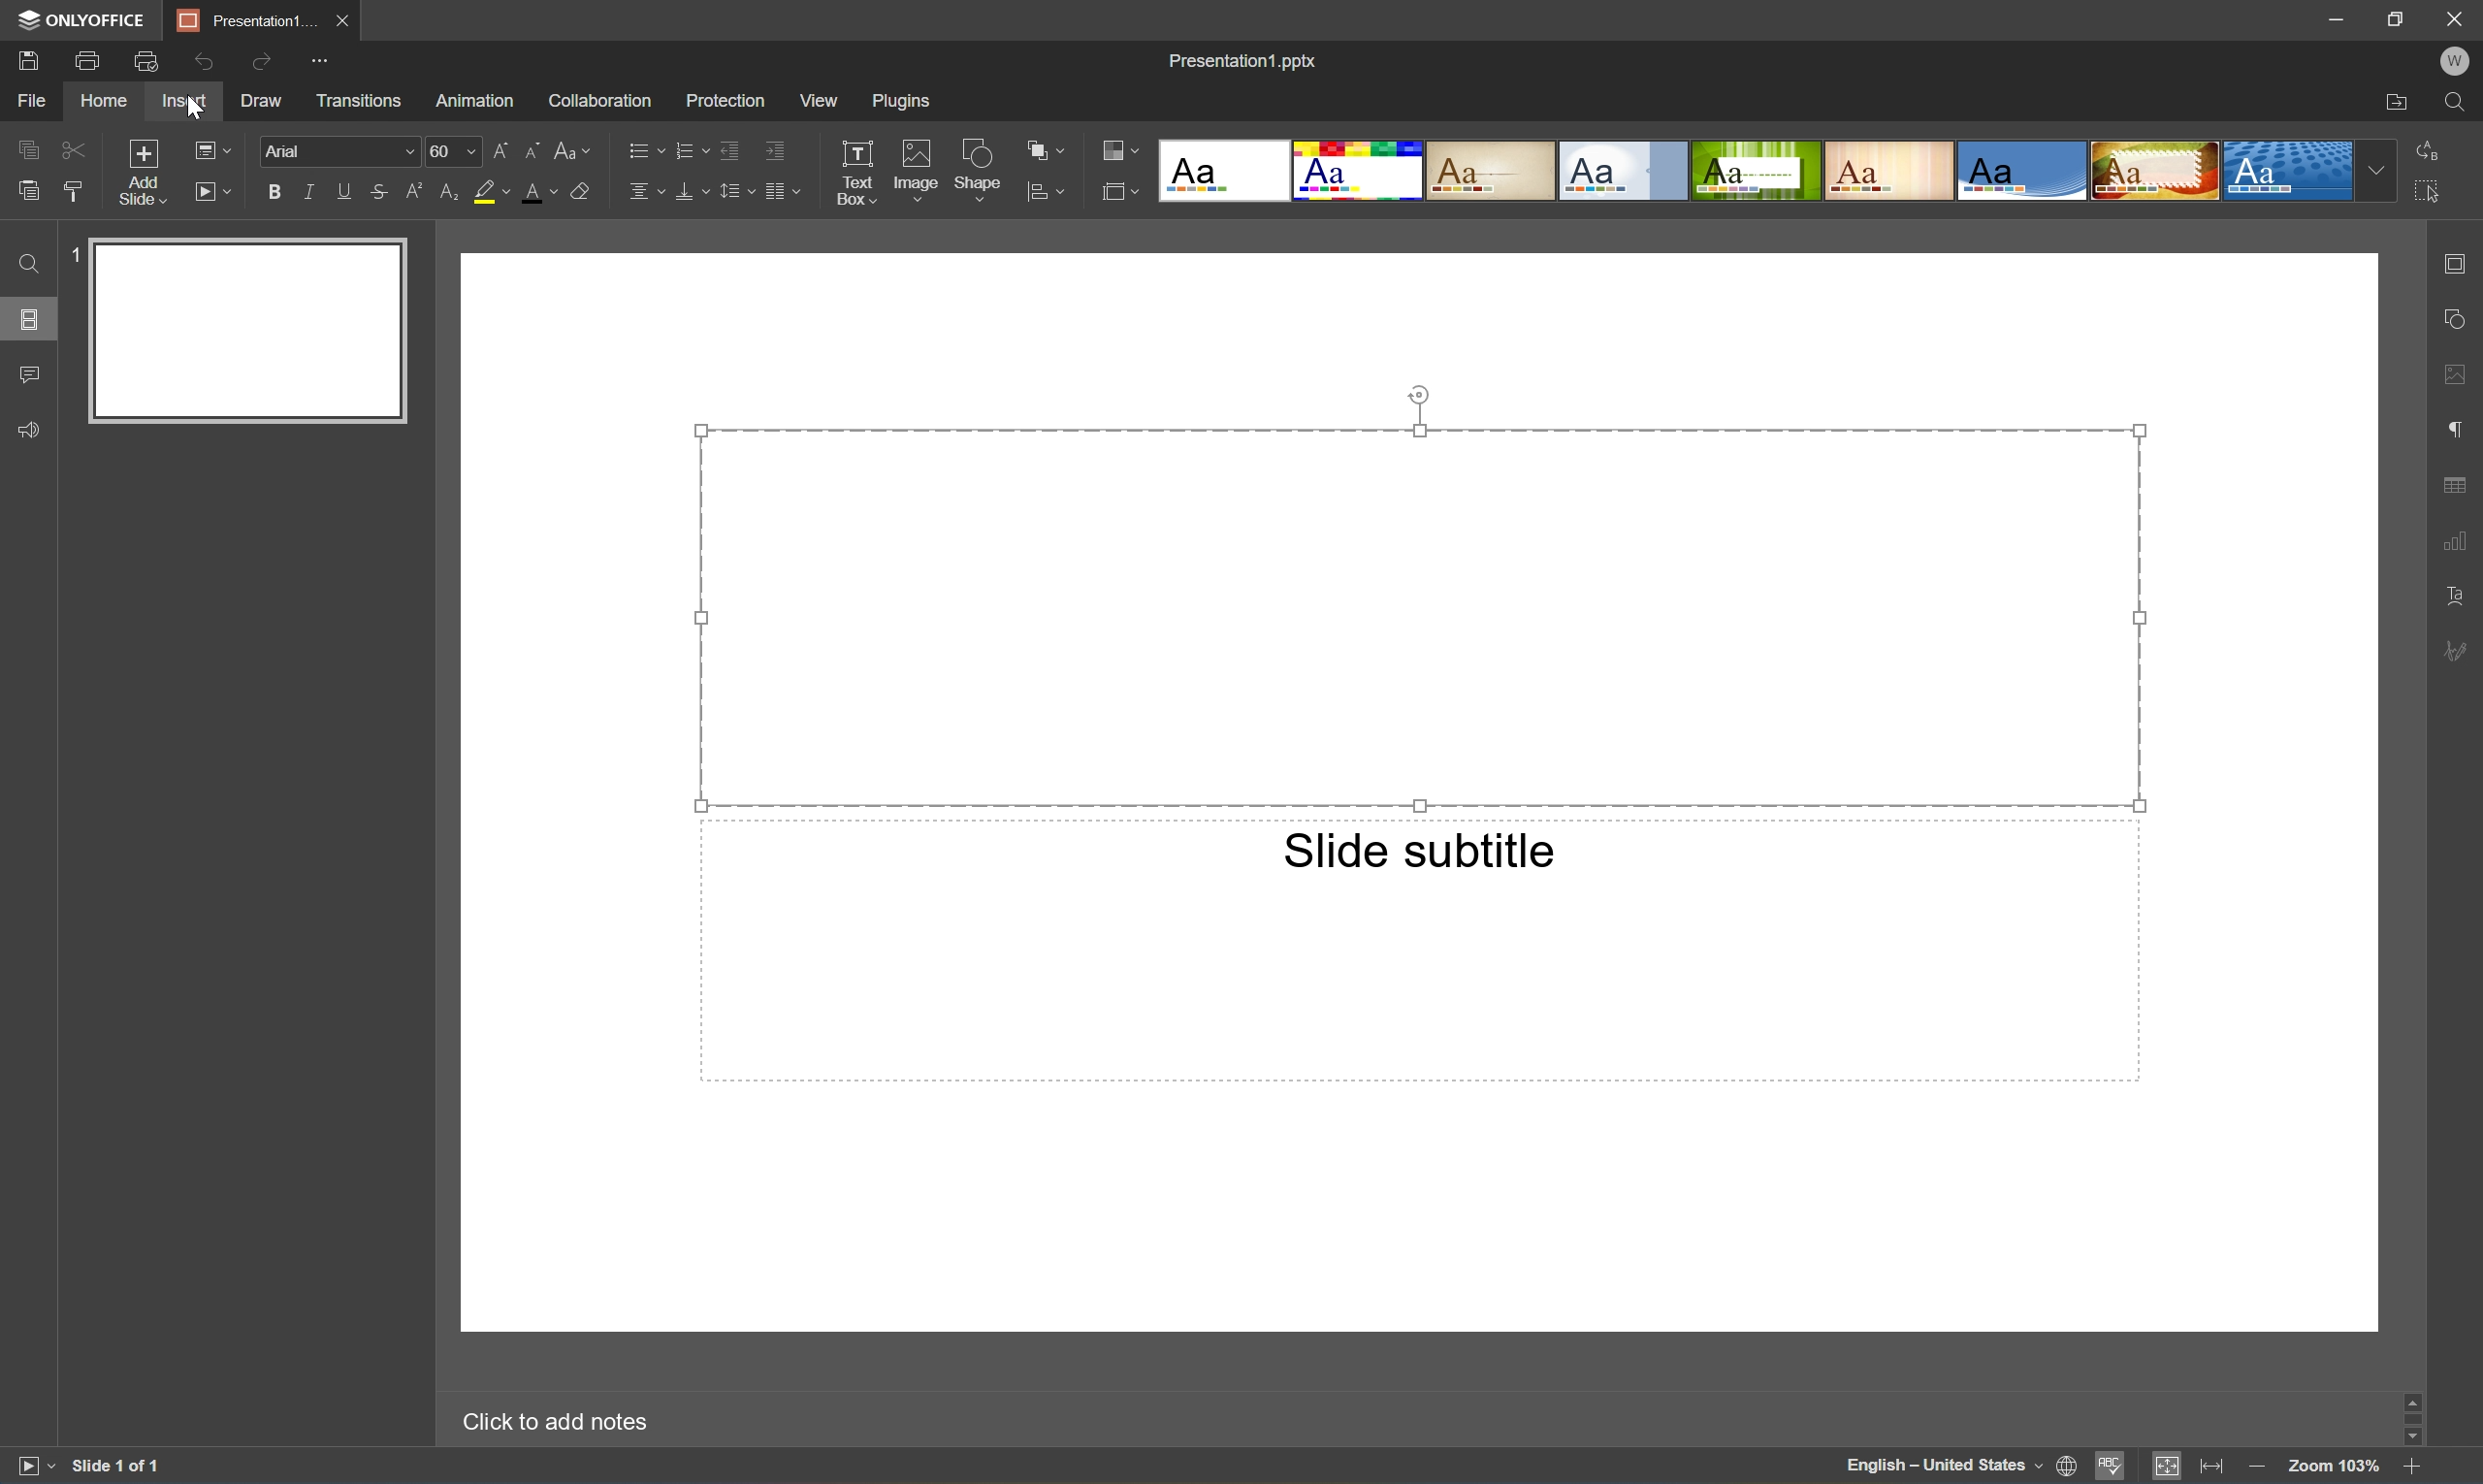 This screenshot has height=1484, width=2483. I want to click on Increment case, so click(492, 147).